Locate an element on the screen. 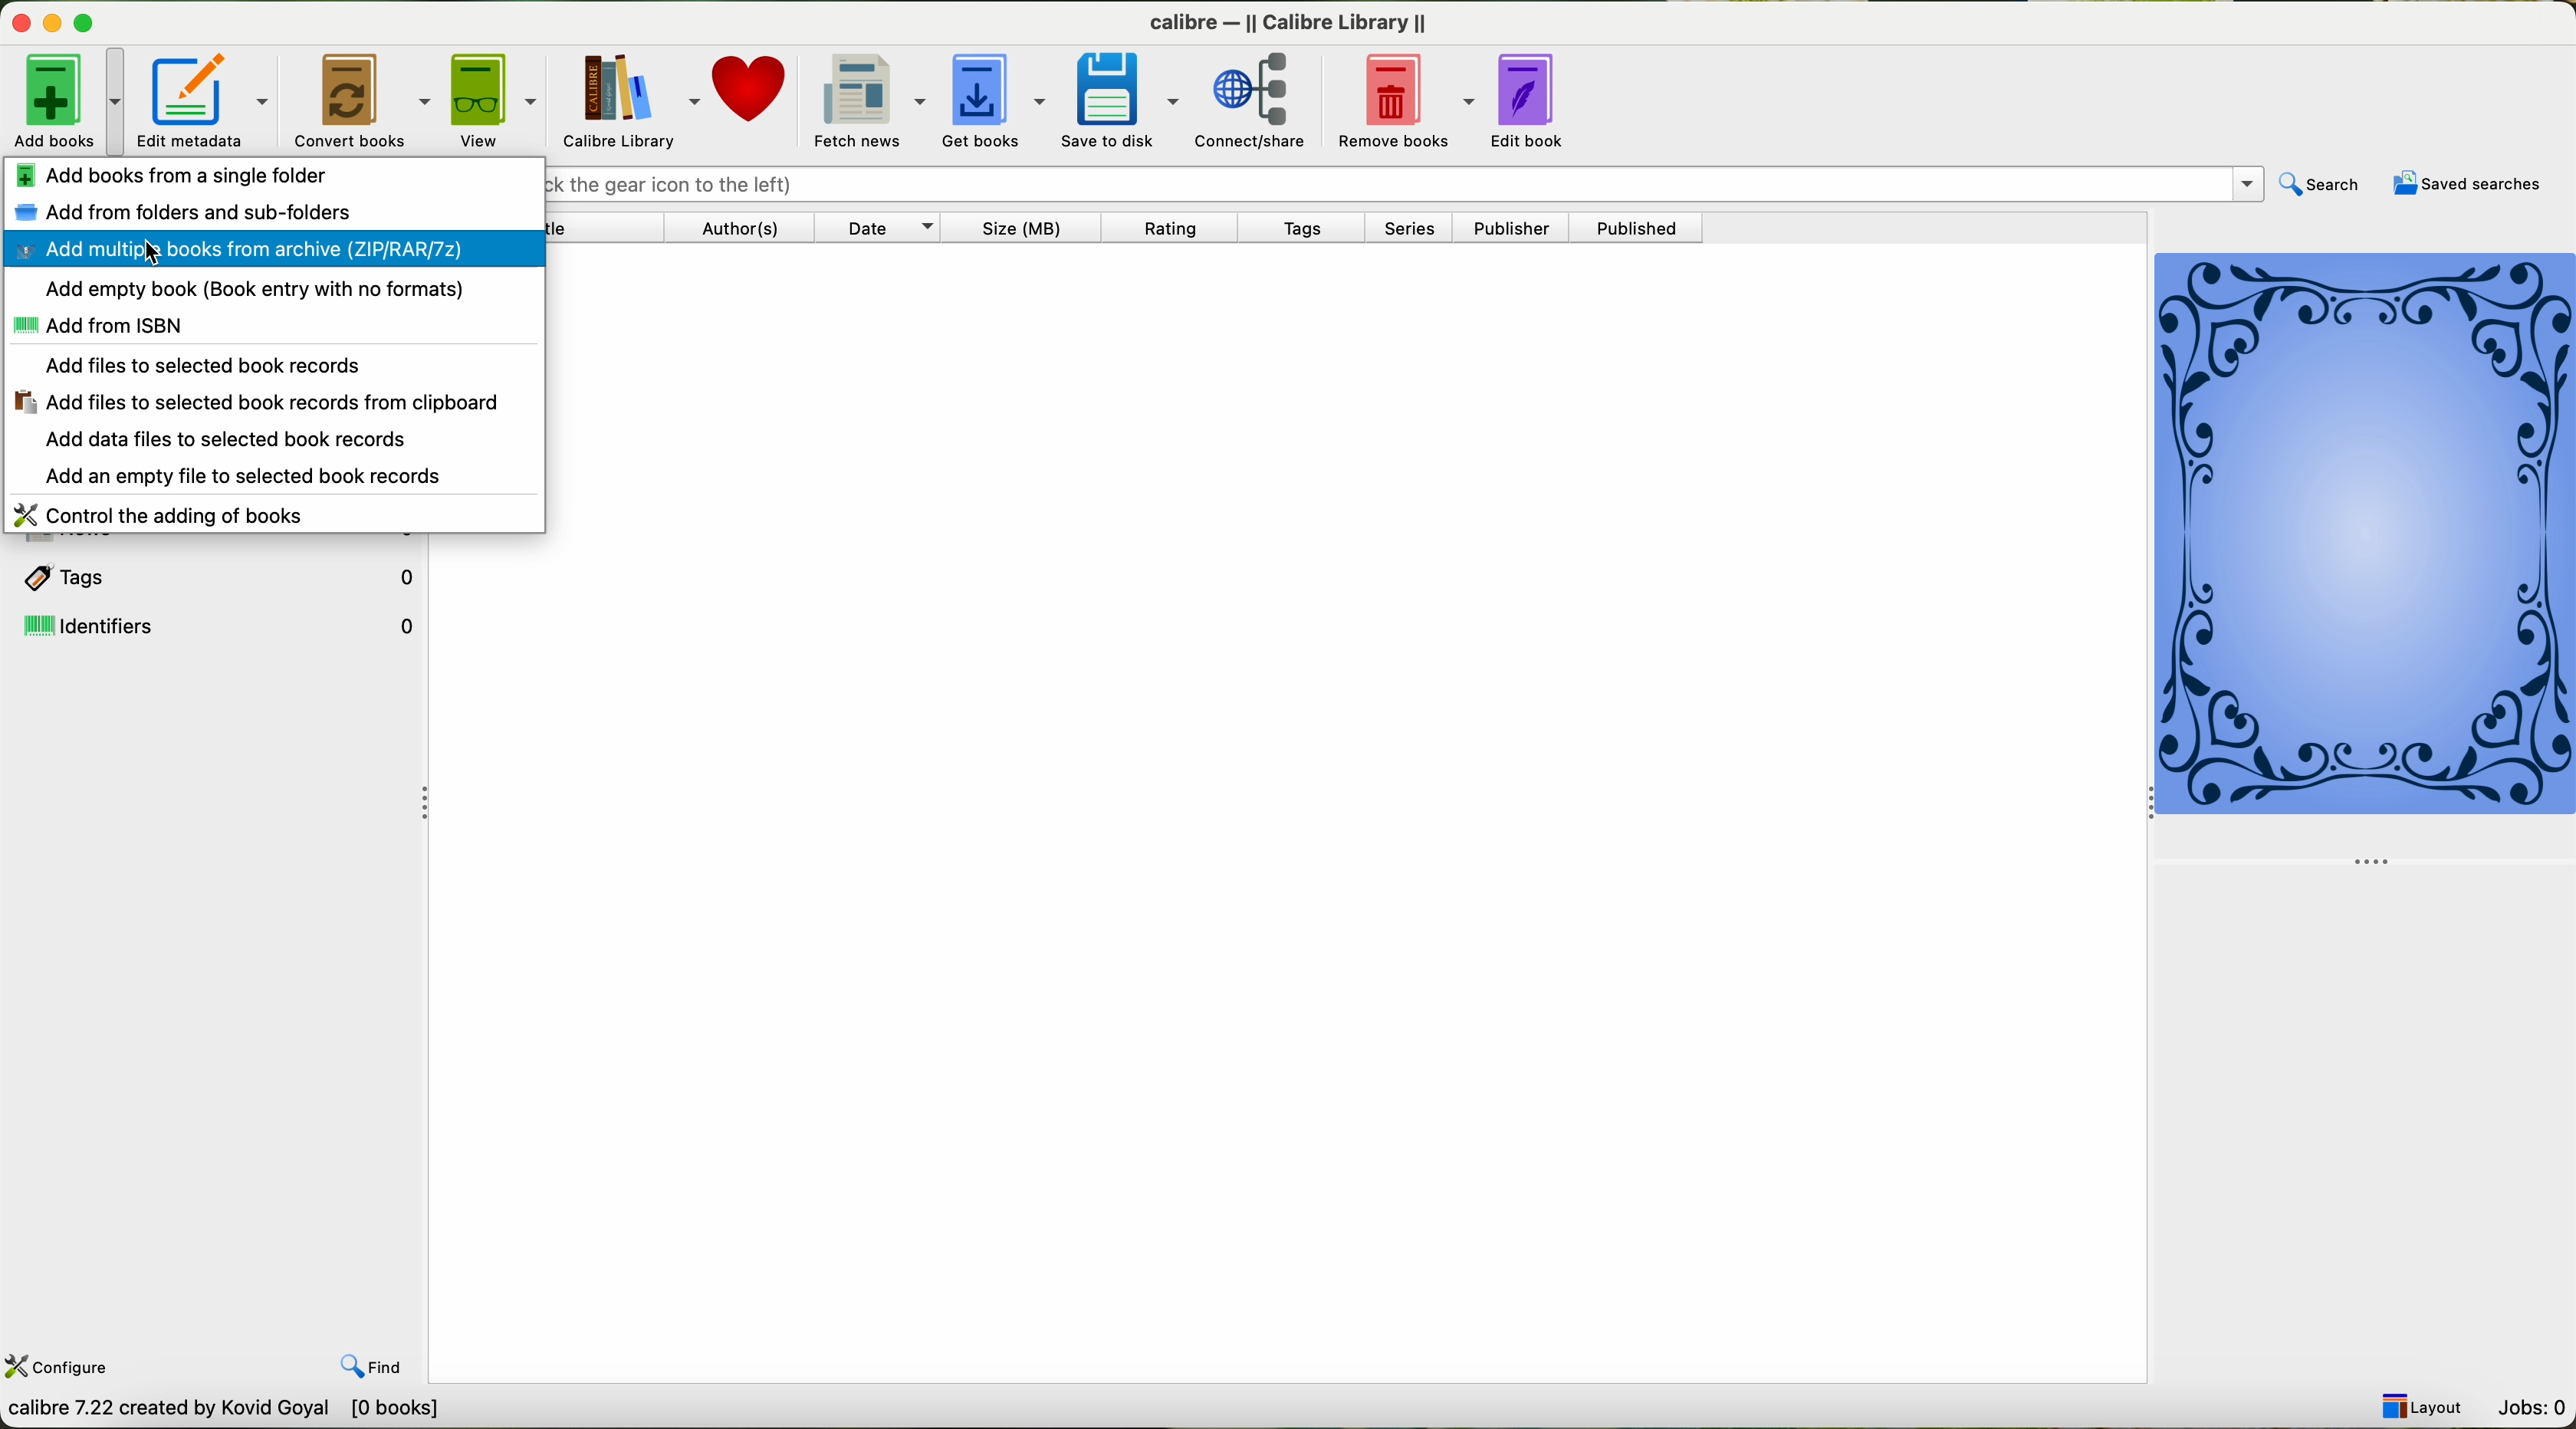 The height and width of the screenshot is (1429, 2576). calibre -callibre library is located at coordinates (1281, 19).